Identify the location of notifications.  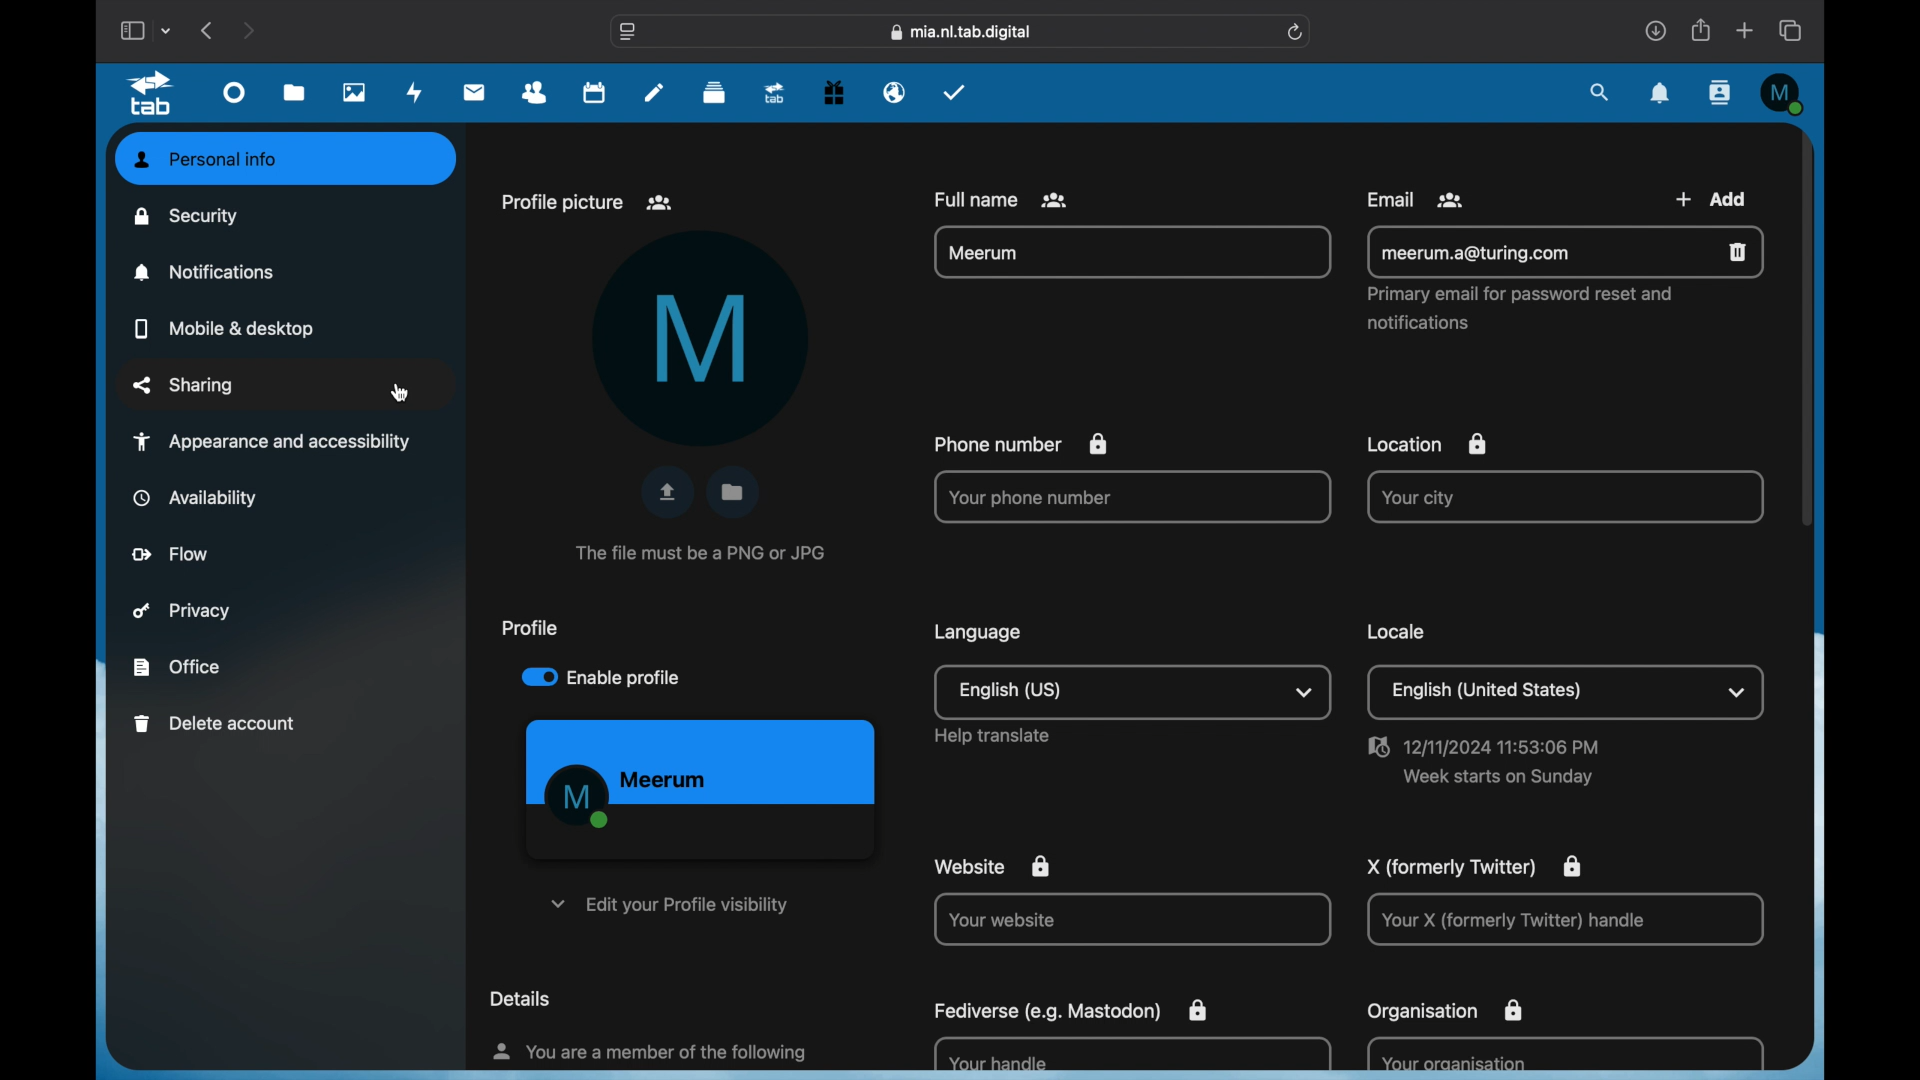
(206, 272).